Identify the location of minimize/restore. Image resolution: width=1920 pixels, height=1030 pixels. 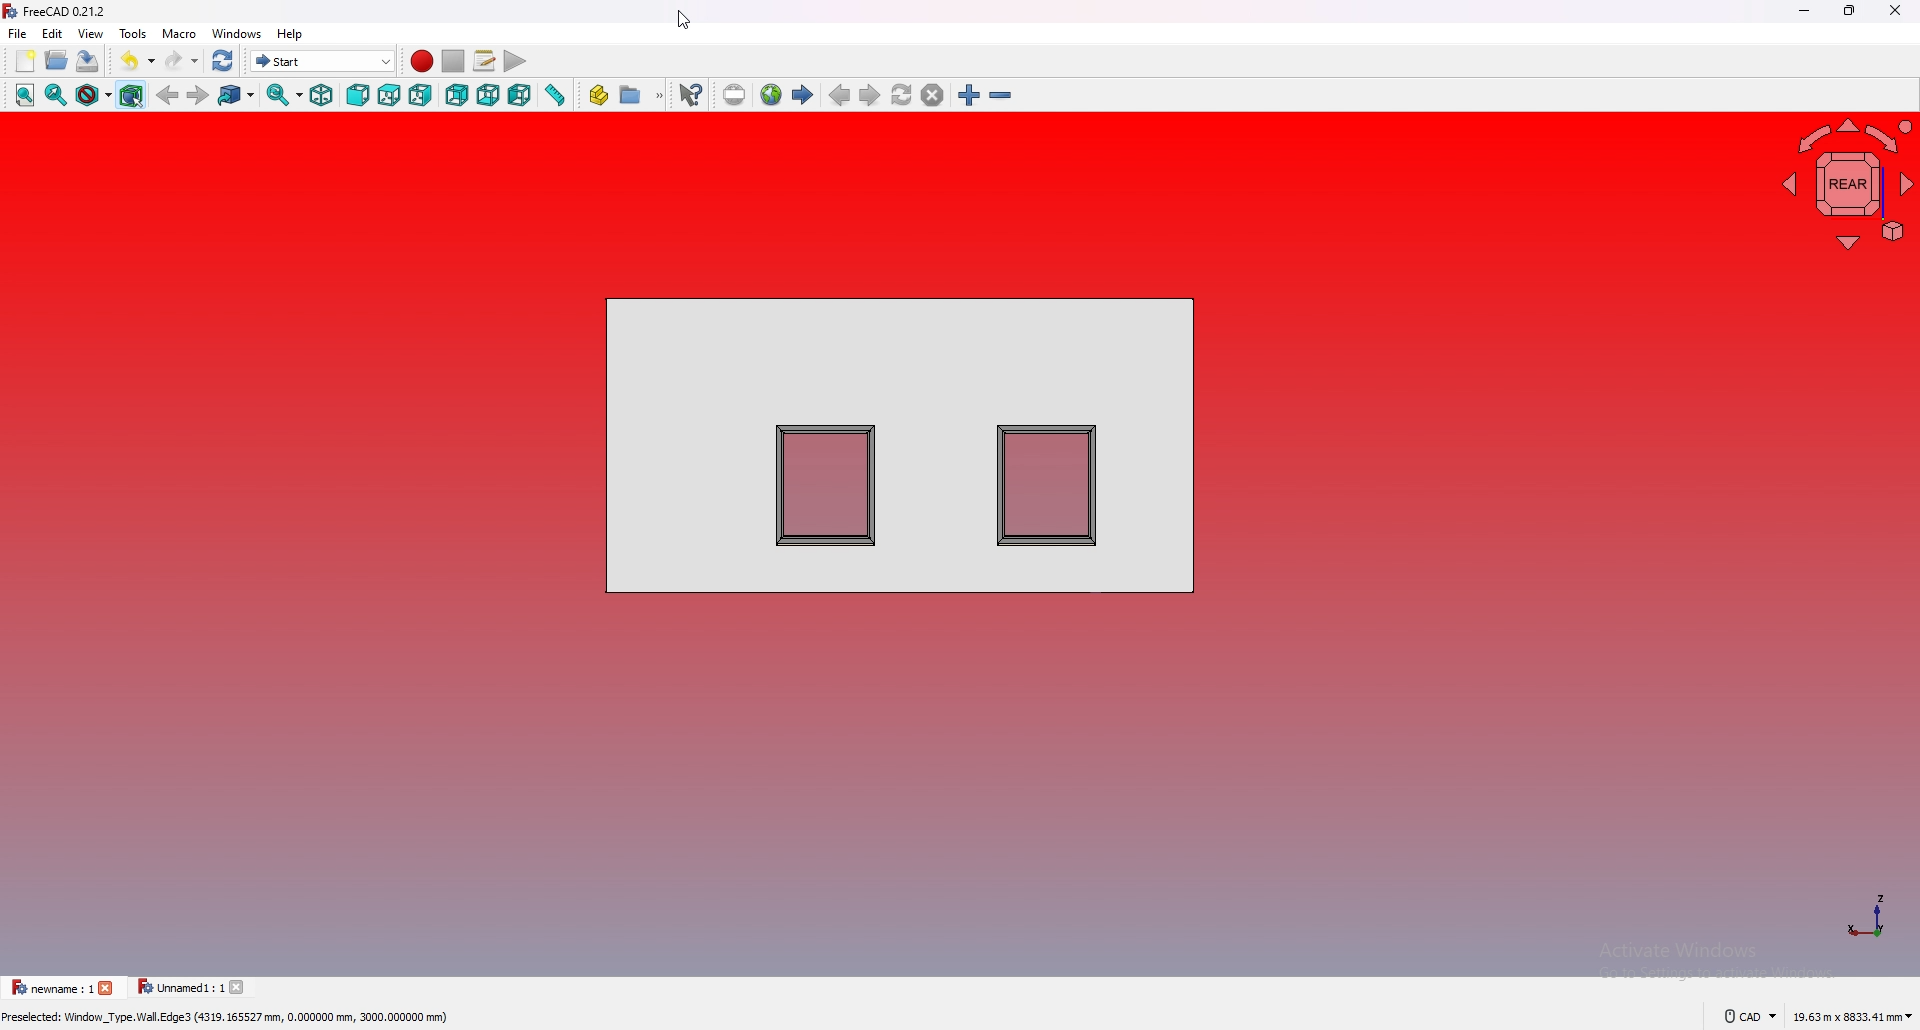
(1852, 10).